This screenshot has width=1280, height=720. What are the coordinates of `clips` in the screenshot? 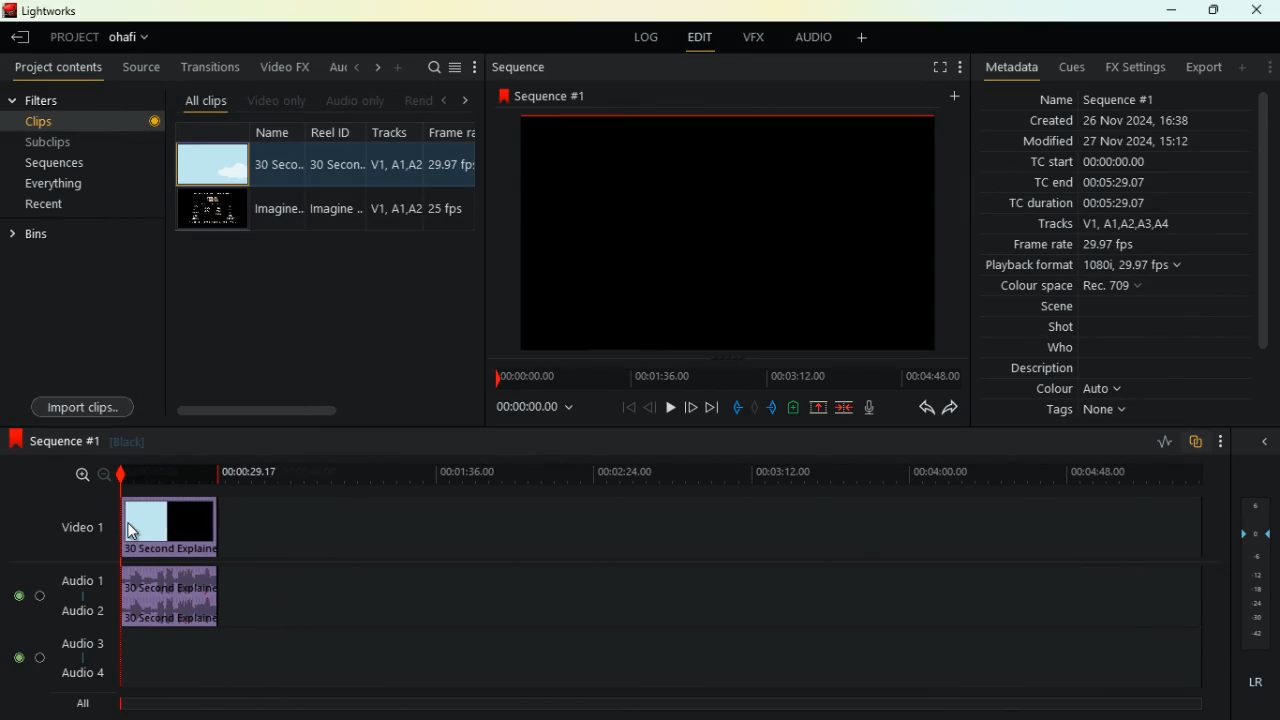 It's located at (92, 122).